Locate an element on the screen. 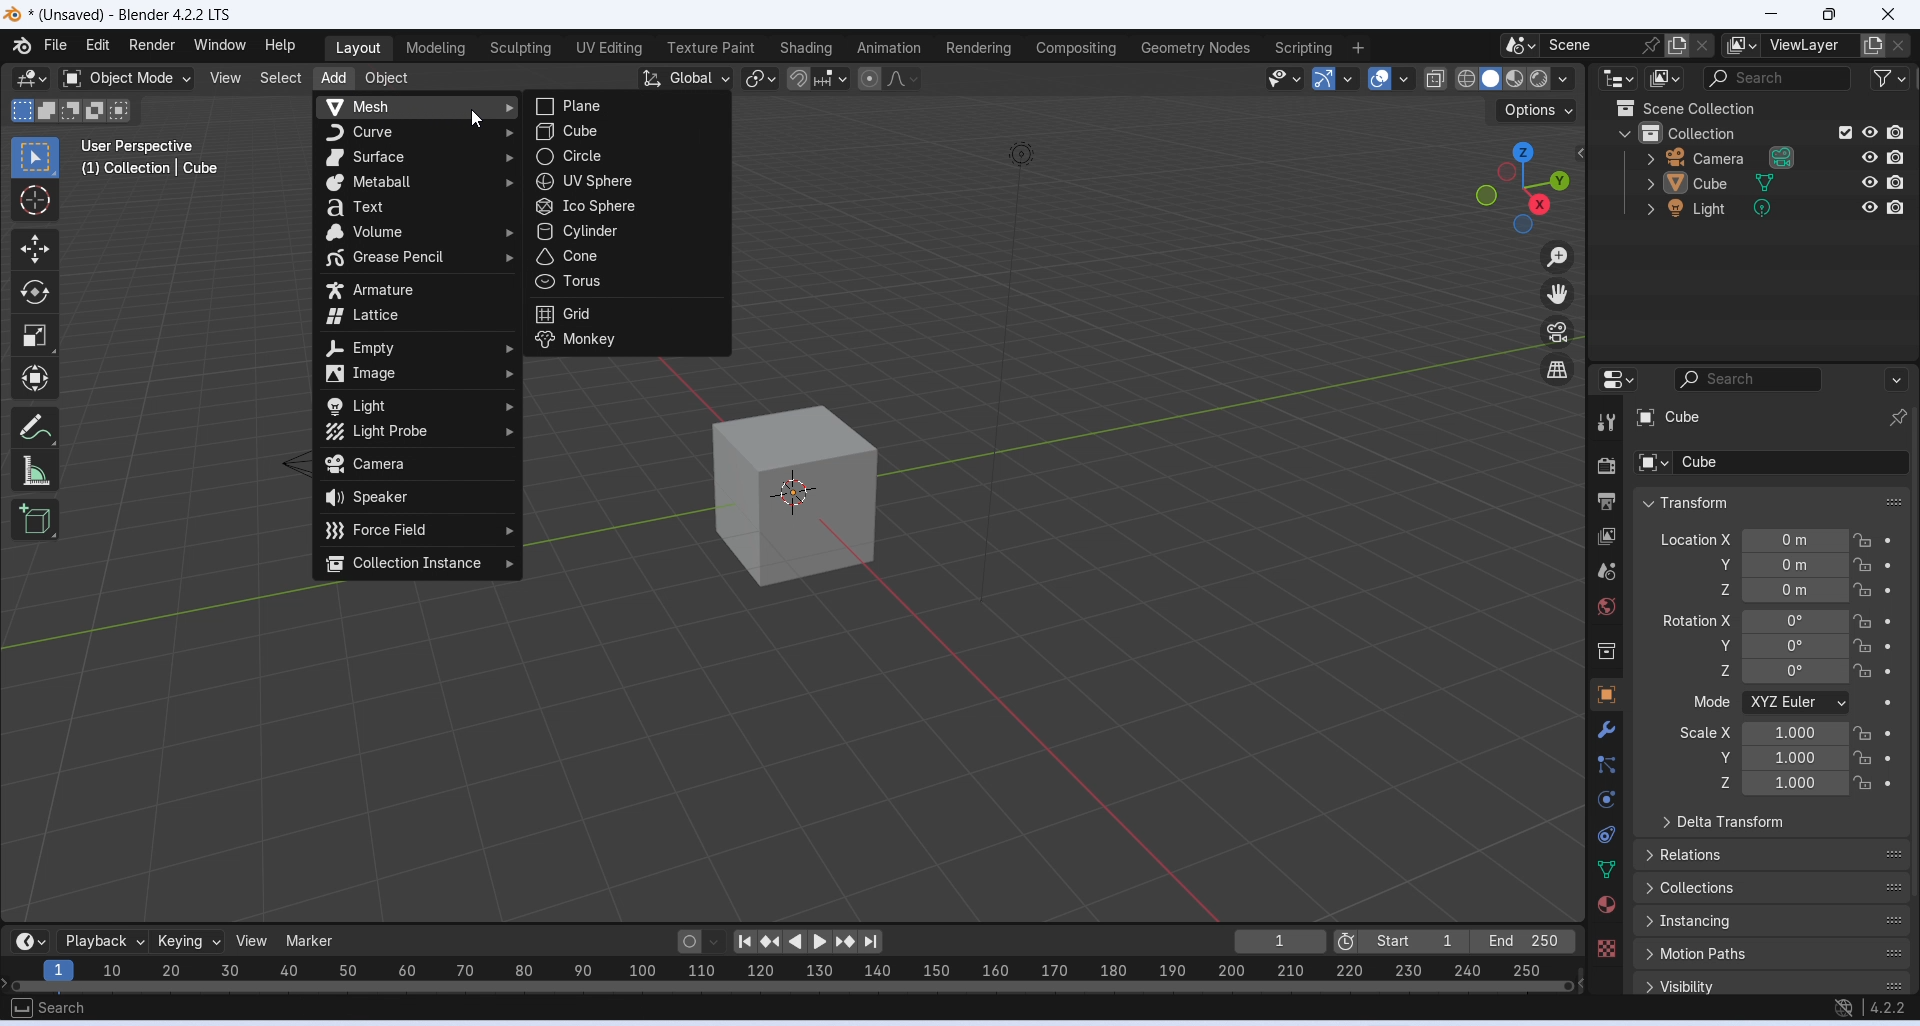 This screenshot has width=1920, height=1026. torus is located at coordinates (625, 282).